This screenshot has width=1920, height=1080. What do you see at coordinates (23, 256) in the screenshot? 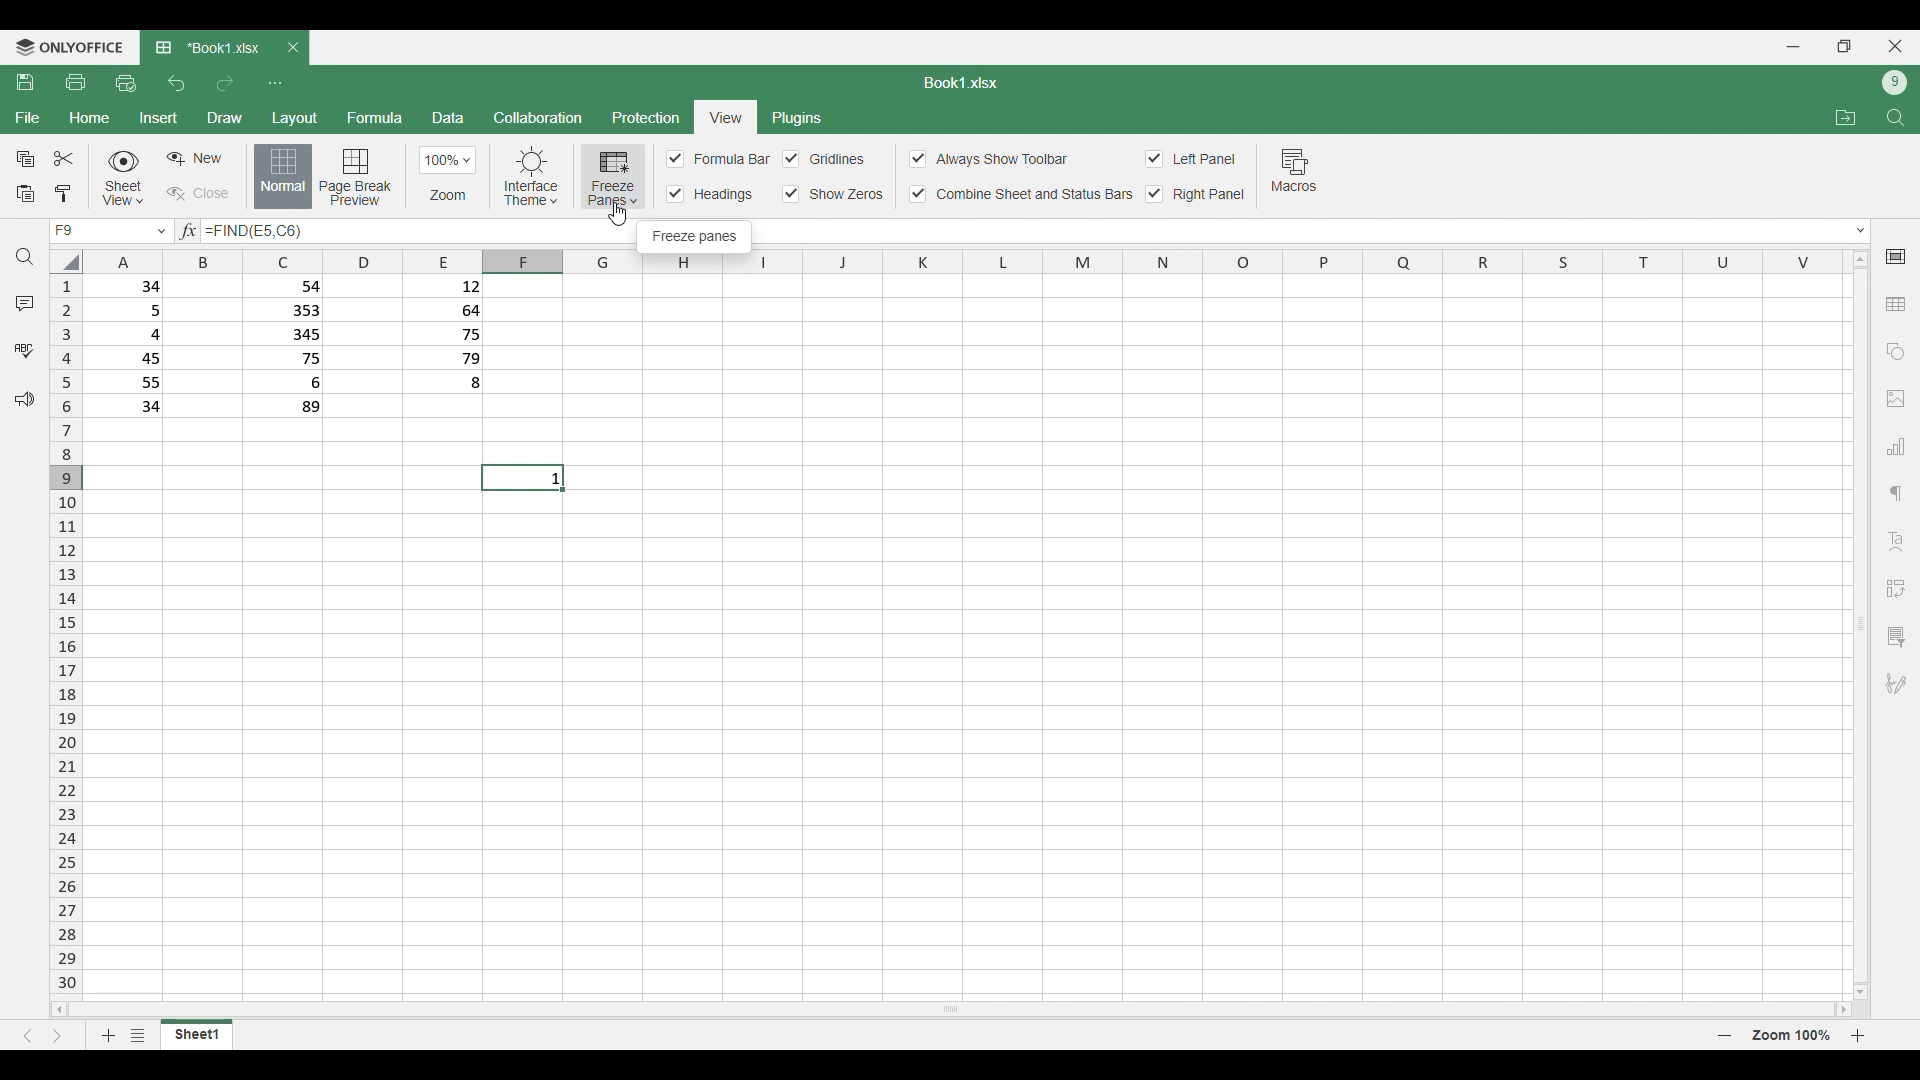
I see `Find` at bounding box center [23, 256].